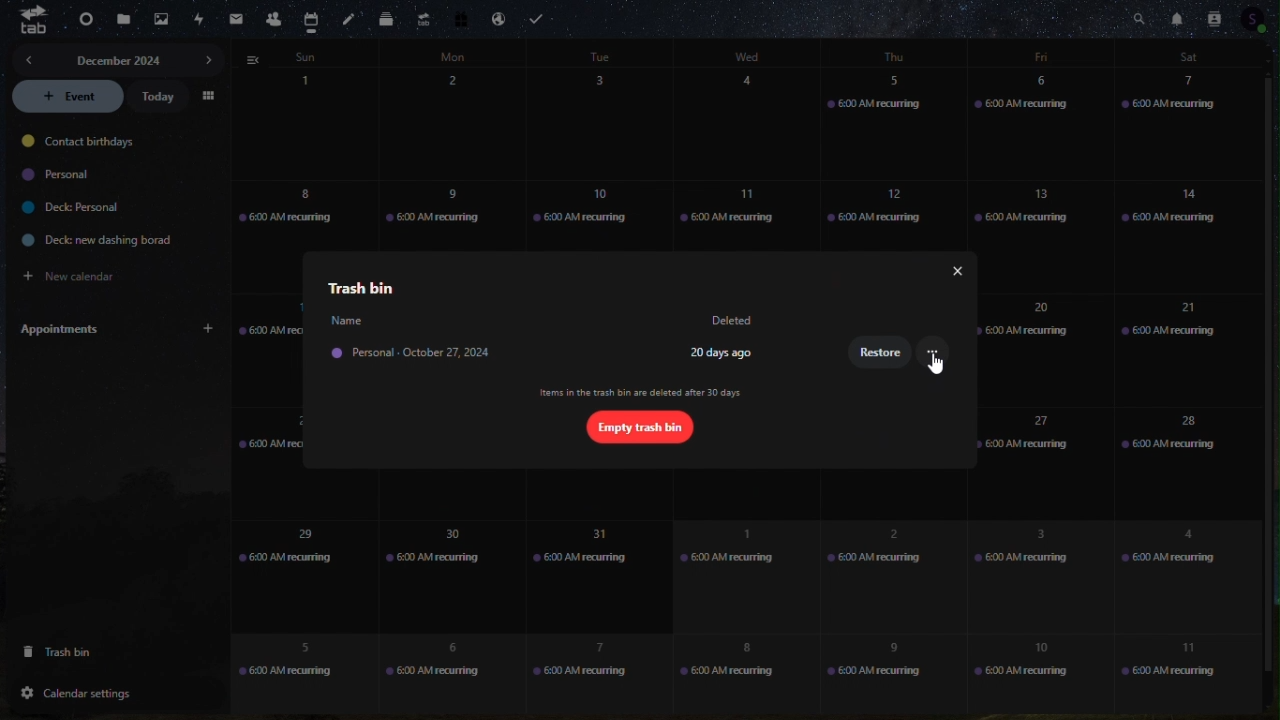 The image size is (1280, 720). Describe the element at coordinates (884, 208) in the screenshot. I see `12` at that location.